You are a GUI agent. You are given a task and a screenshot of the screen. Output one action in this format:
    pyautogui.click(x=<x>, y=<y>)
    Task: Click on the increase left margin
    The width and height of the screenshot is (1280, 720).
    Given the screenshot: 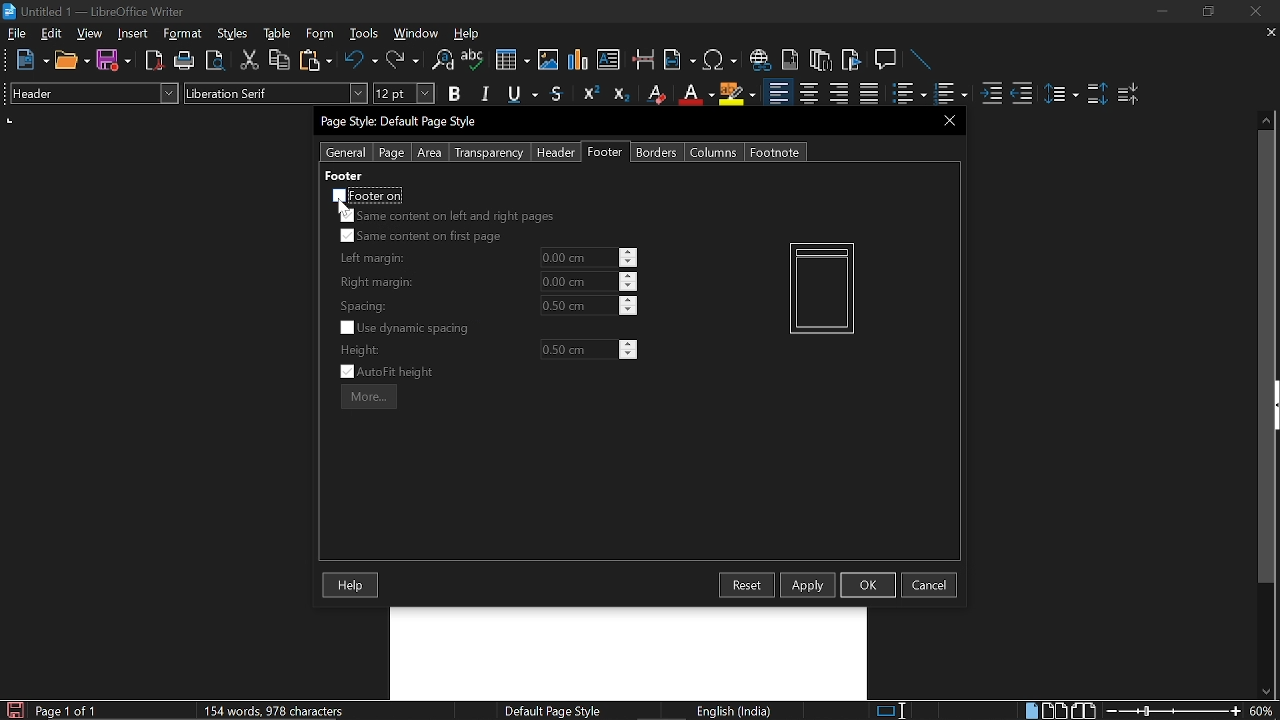 What is the action you would take?
    pyautogui.click(x=629, y=252)
    